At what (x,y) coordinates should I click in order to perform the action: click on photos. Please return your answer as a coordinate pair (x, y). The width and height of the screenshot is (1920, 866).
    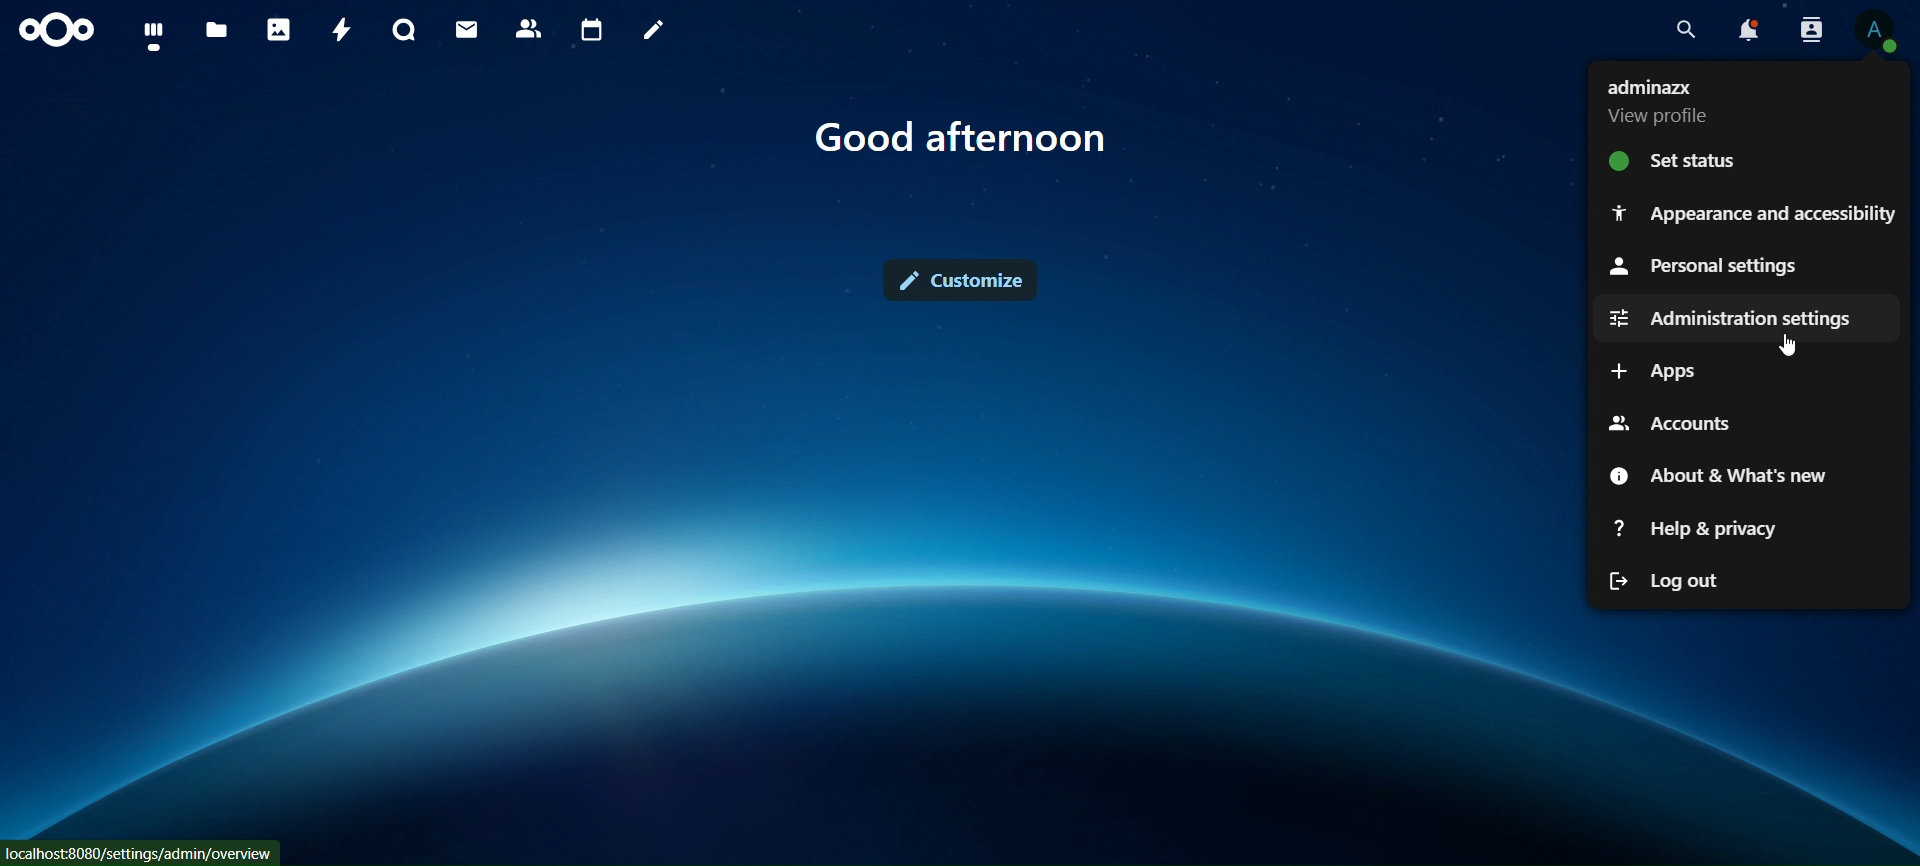
    Looking at the image, I should click on (276, 28).